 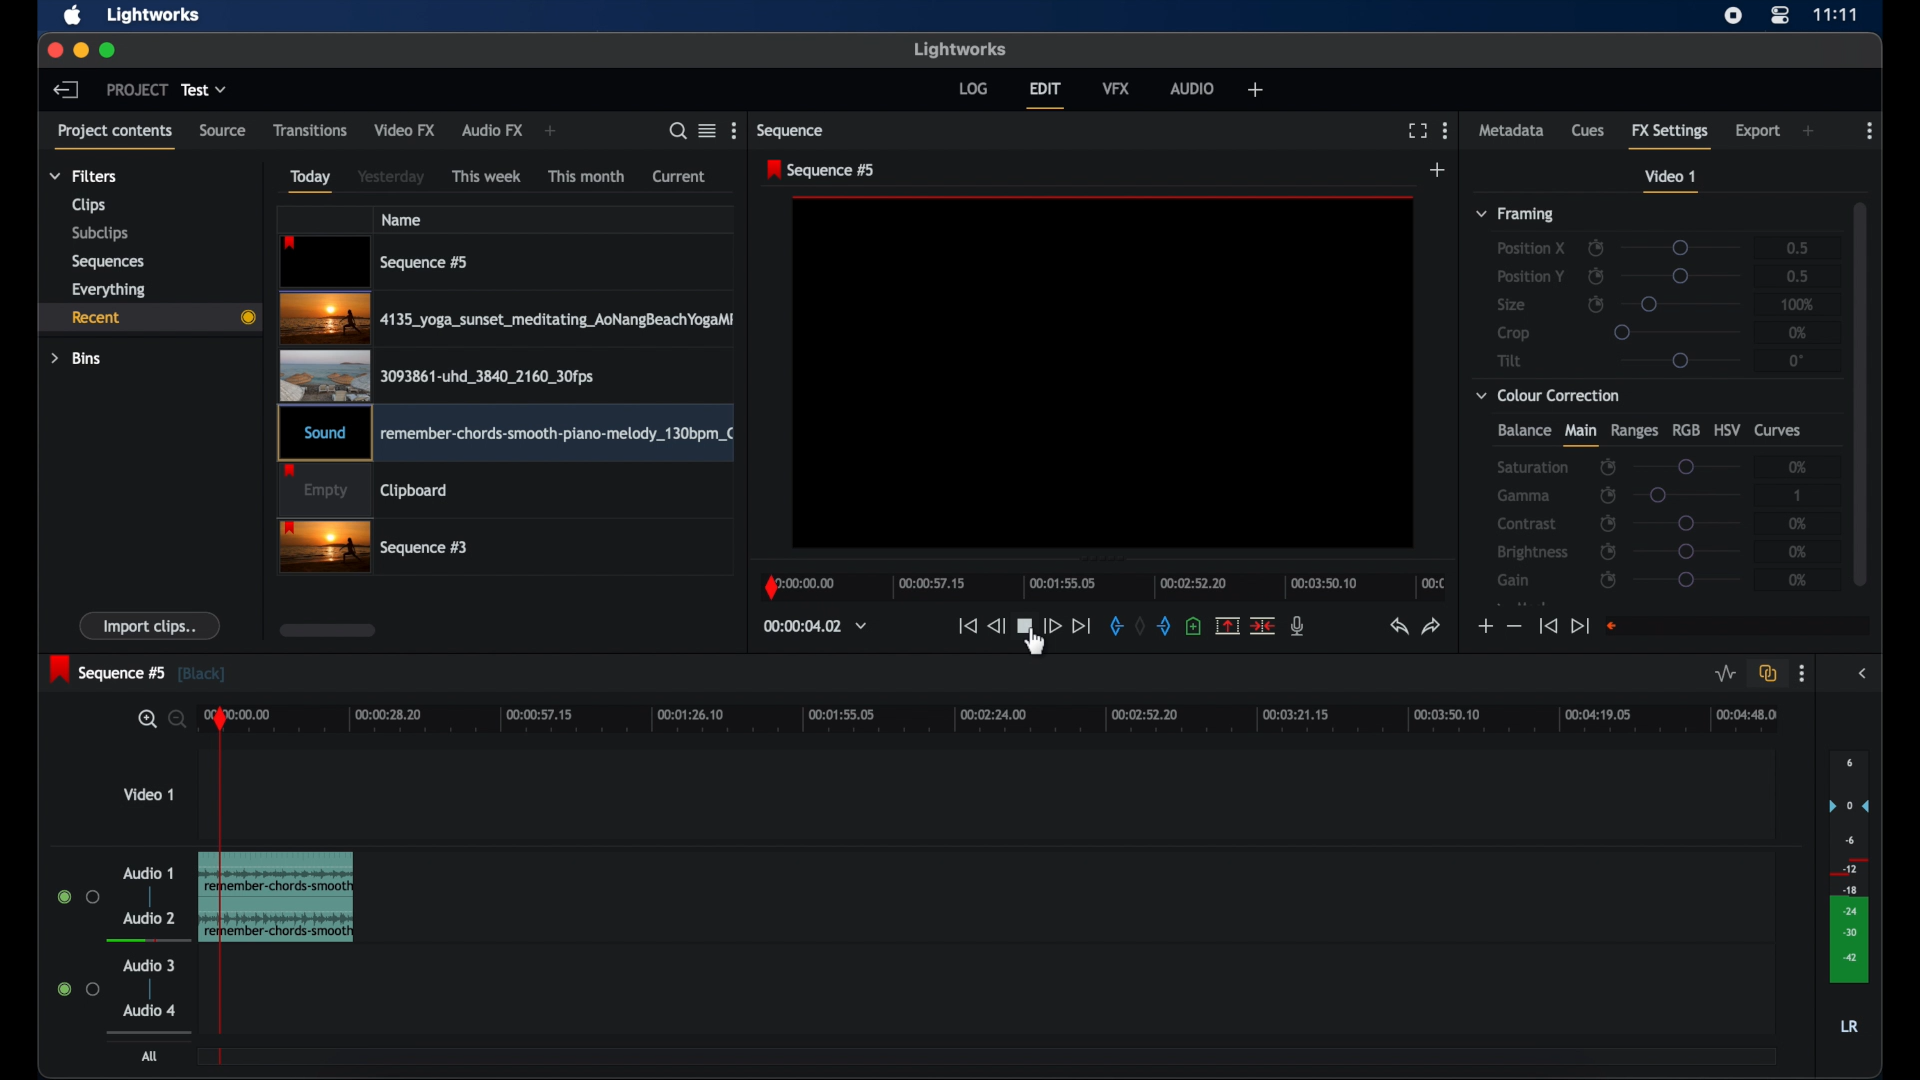 What do you see at coordinates (1676, 331) in the screenshot?
I see `slider` at bounding box center [1676, 331].